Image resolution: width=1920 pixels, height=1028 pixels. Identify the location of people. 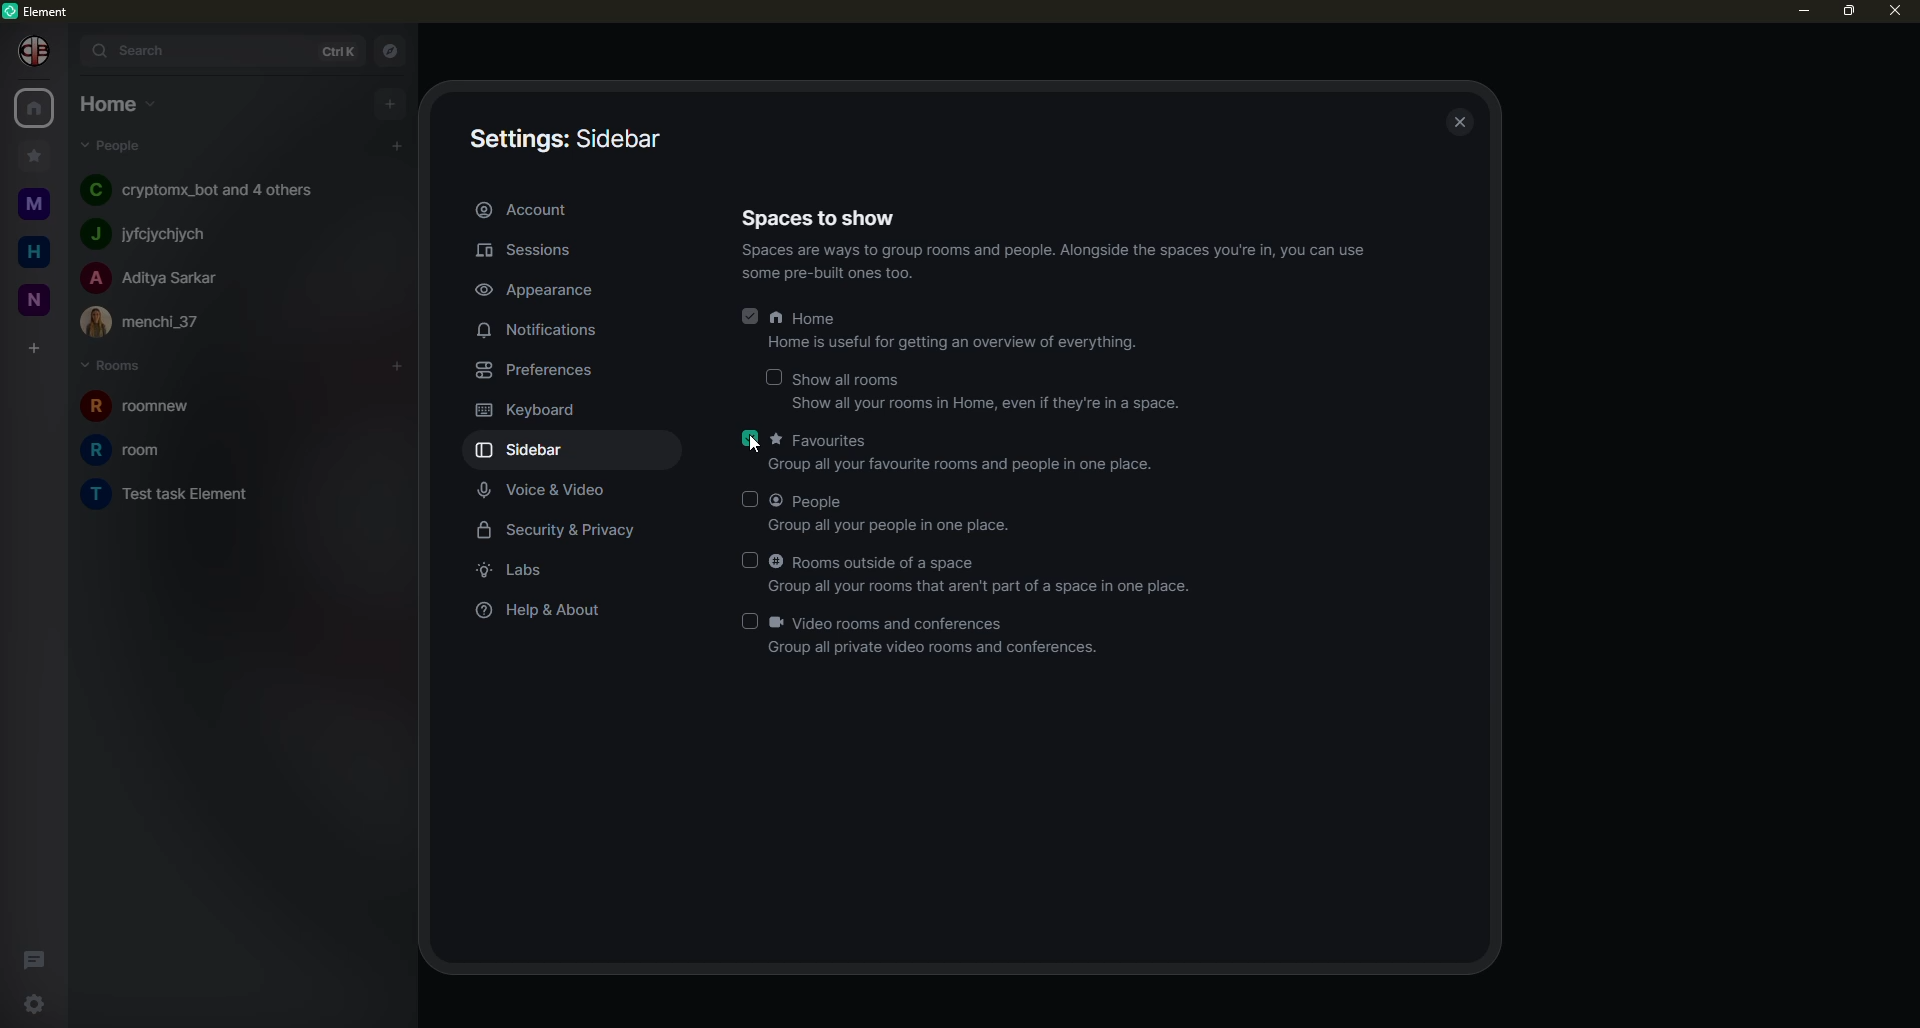
(152, 322).